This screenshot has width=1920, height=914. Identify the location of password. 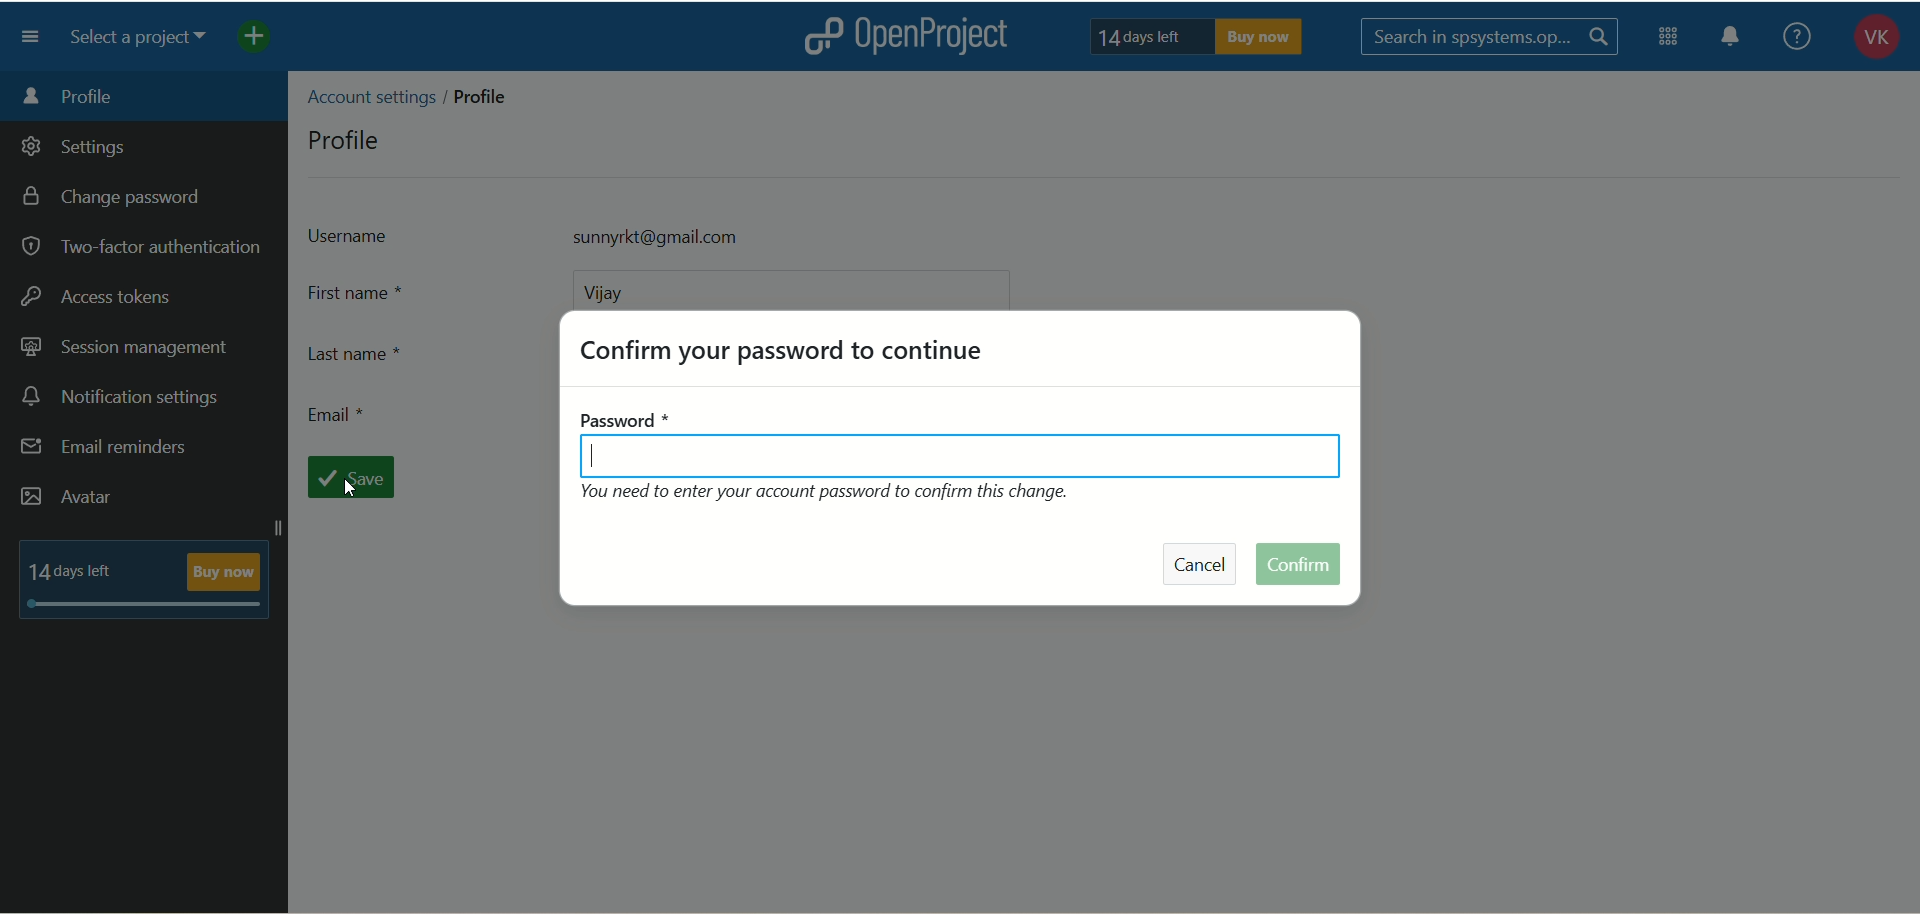
(961, 443).